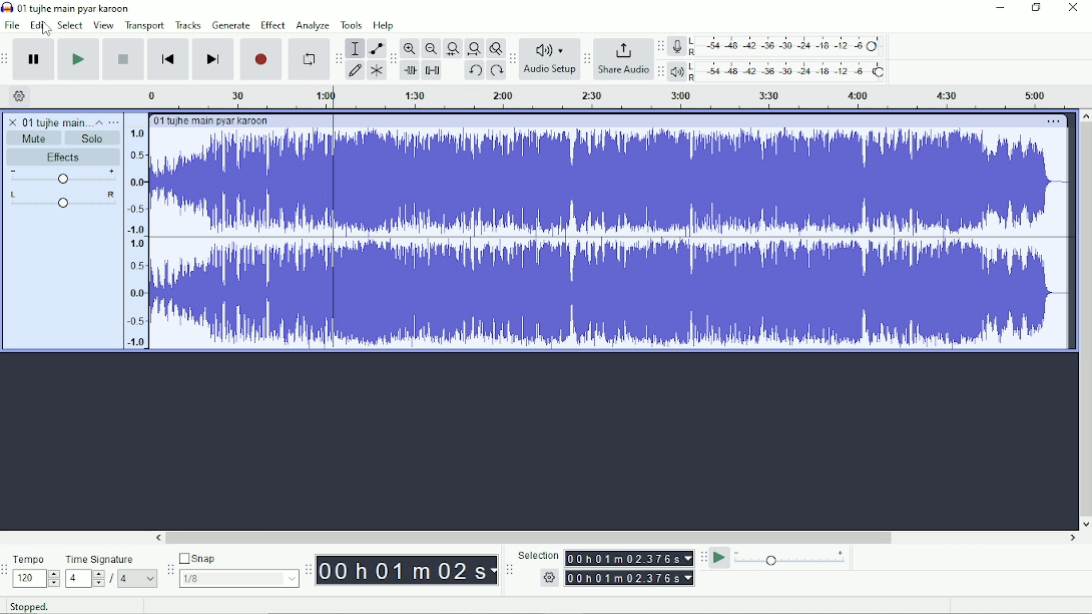 The image size is (1092, 614). What do you see at coordinates (189, 25) in the screenshot?
I see `Tracks` at bounding box center [189, 25].